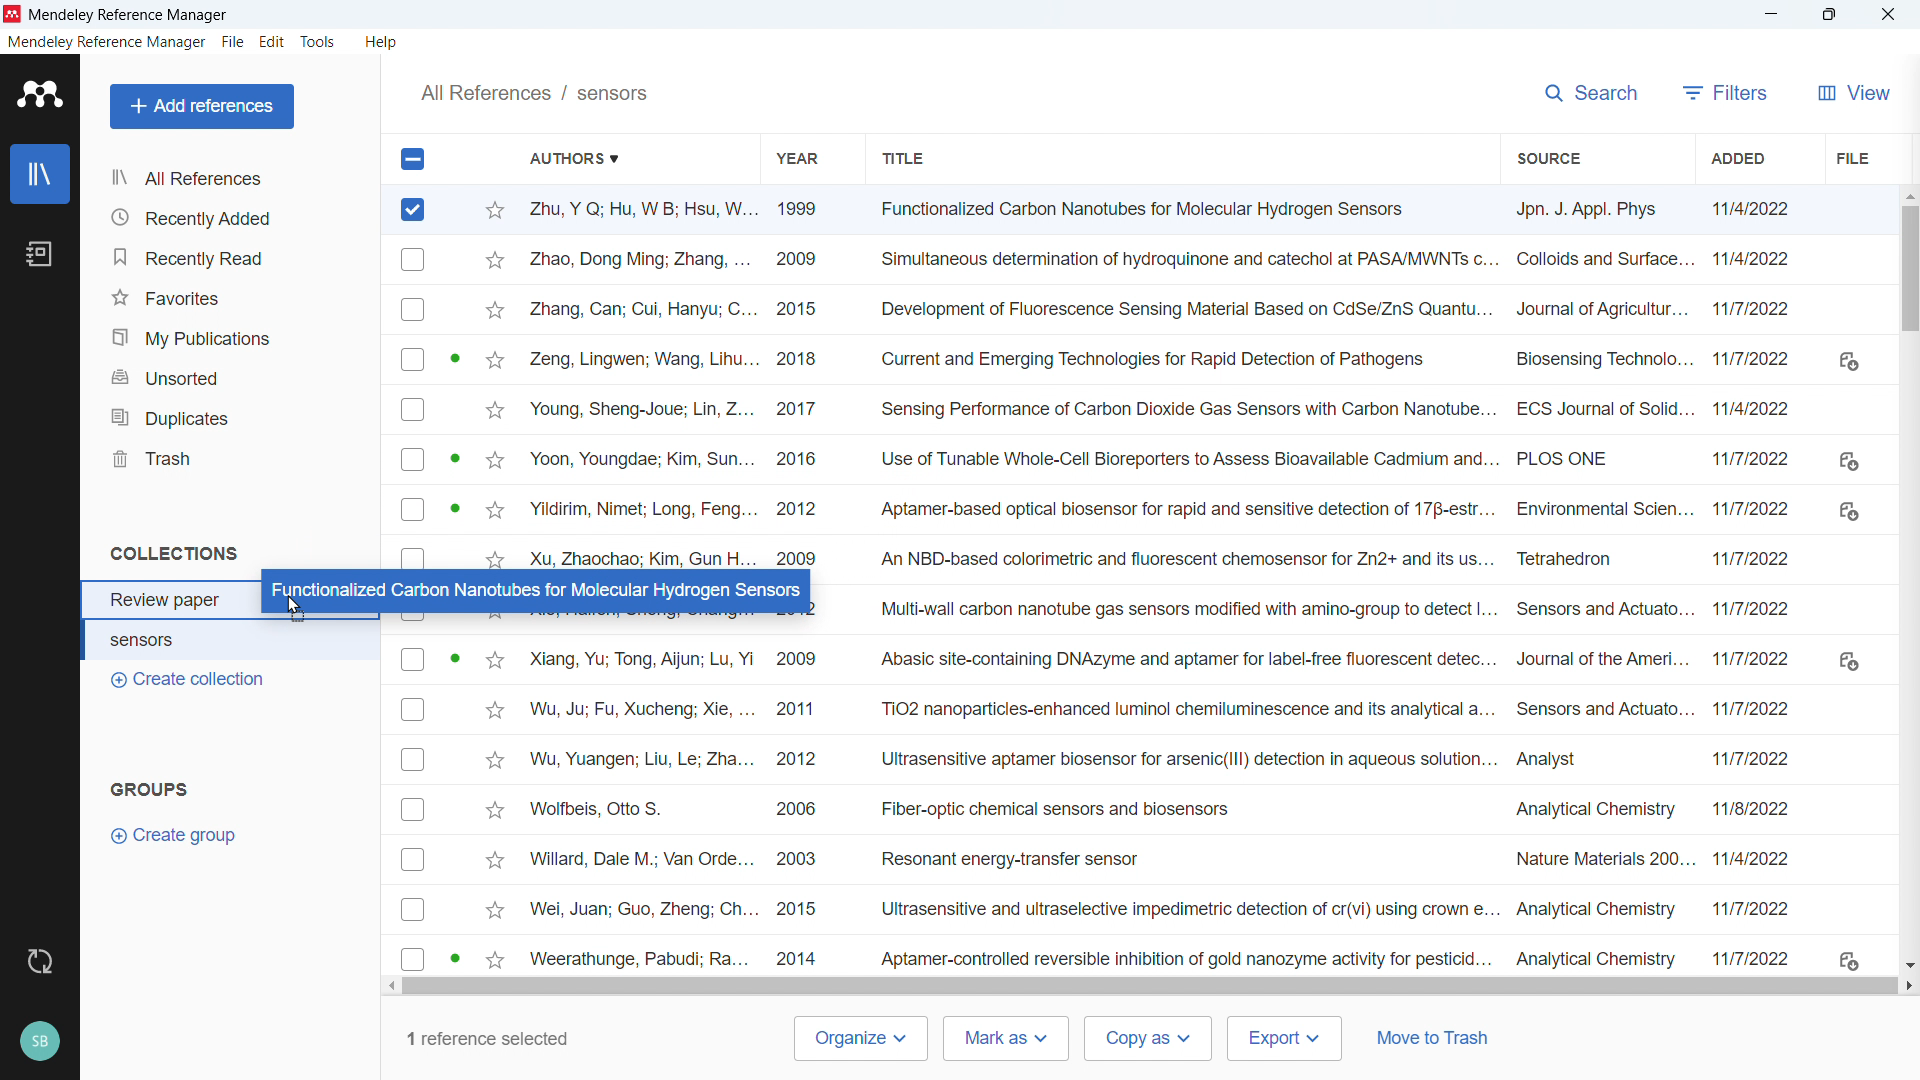  I want to click on Copy as, so click(1148, 1038).